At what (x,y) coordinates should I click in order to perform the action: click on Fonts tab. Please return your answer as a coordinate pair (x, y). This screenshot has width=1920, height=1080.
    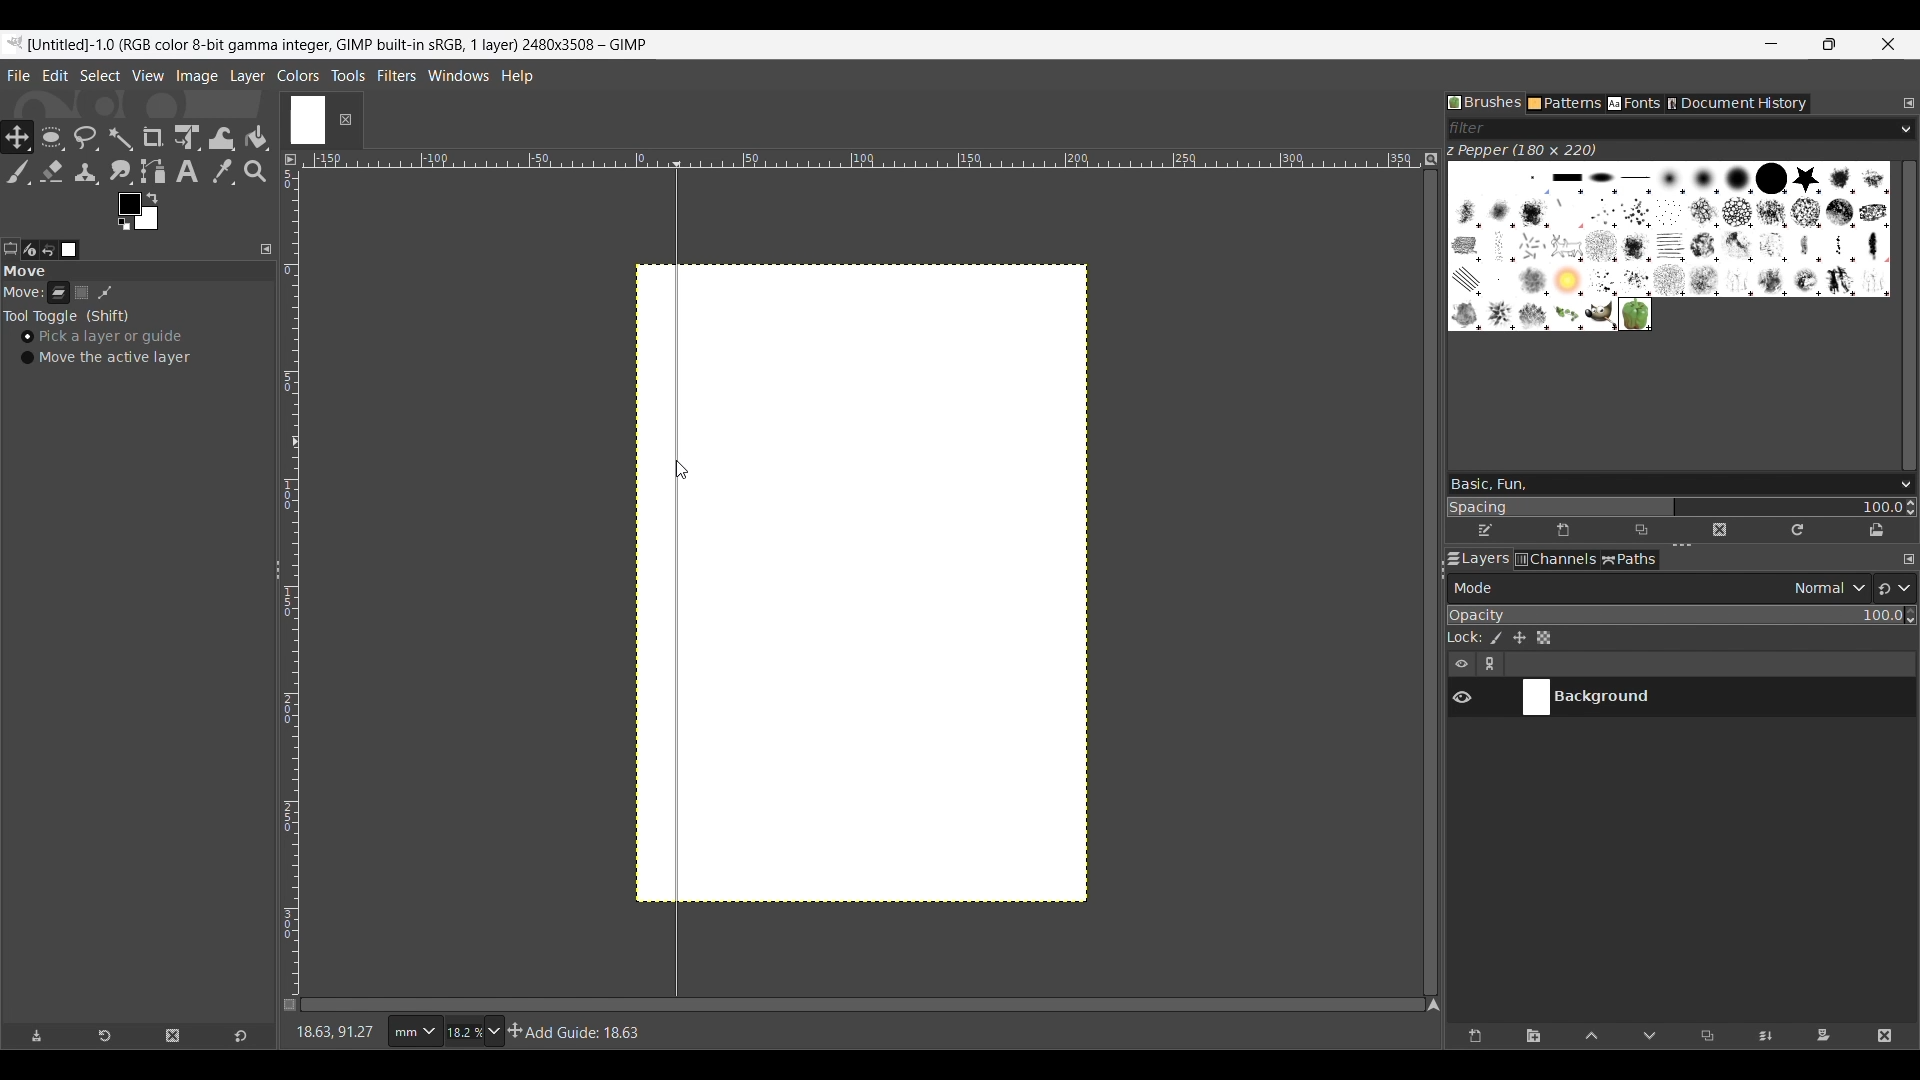
    Looking at the image, I should click on (1634, 104).